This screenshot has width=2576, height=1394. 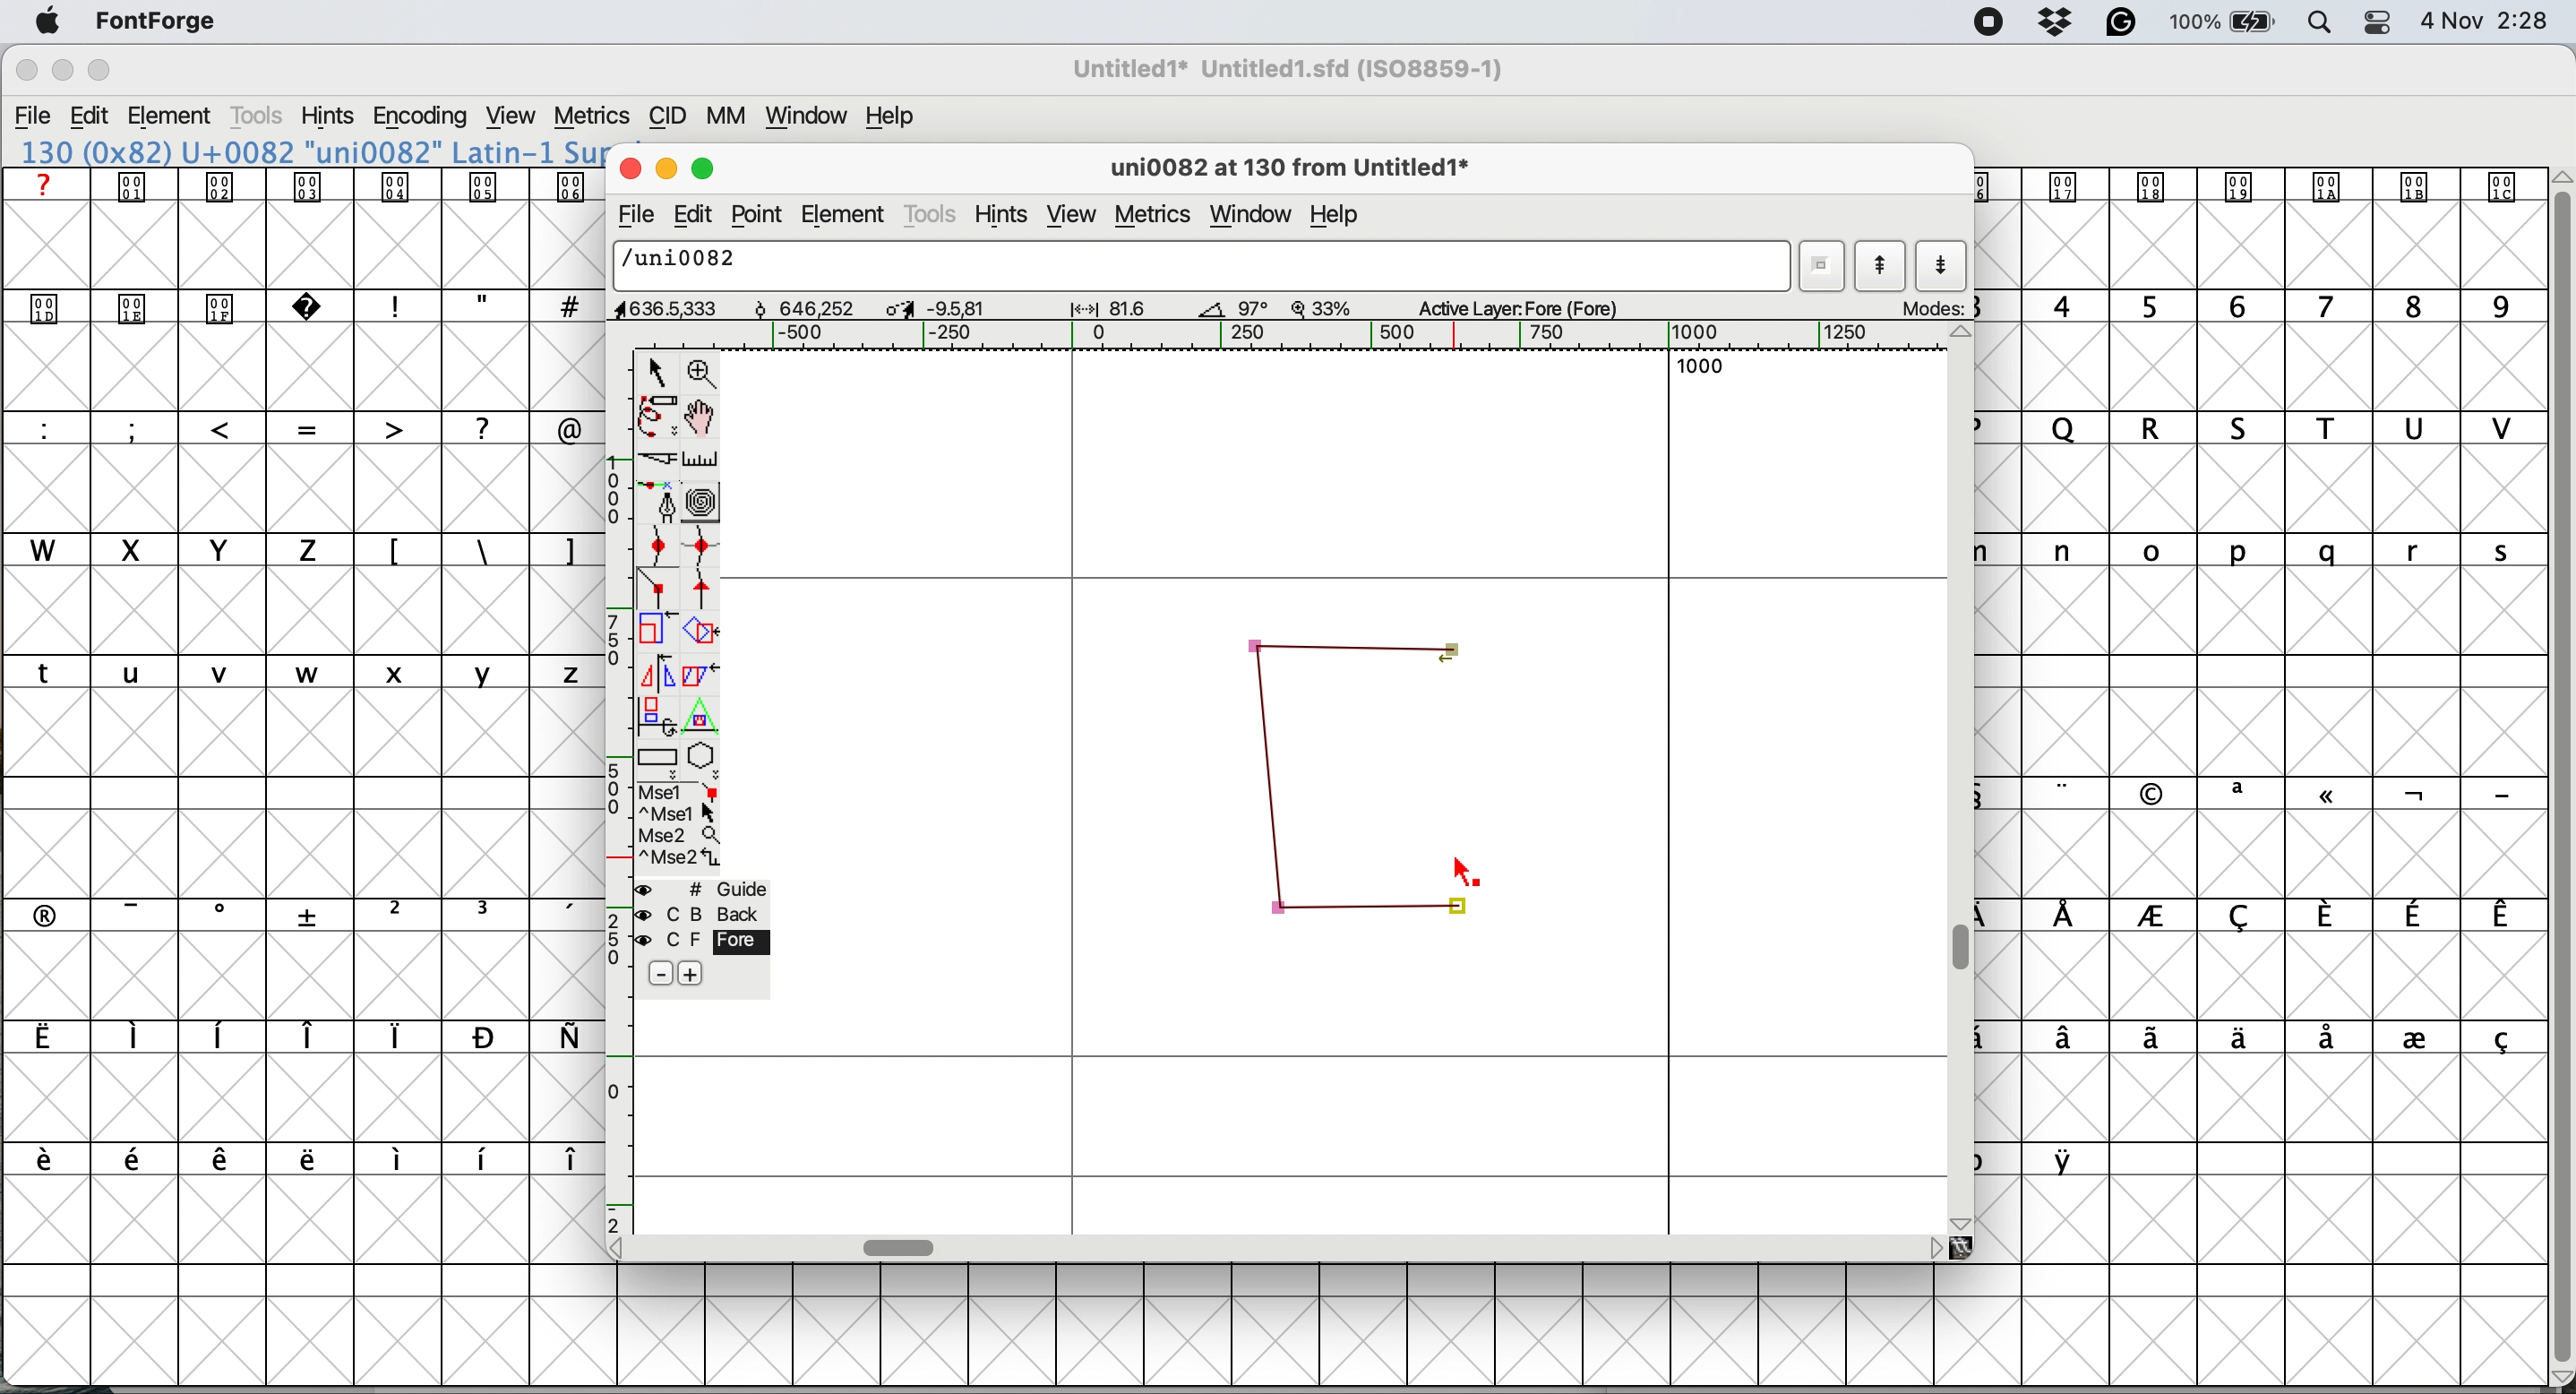 I want to click on rotate the selection in 3d and project back to plane, so click(x=655, y=715).